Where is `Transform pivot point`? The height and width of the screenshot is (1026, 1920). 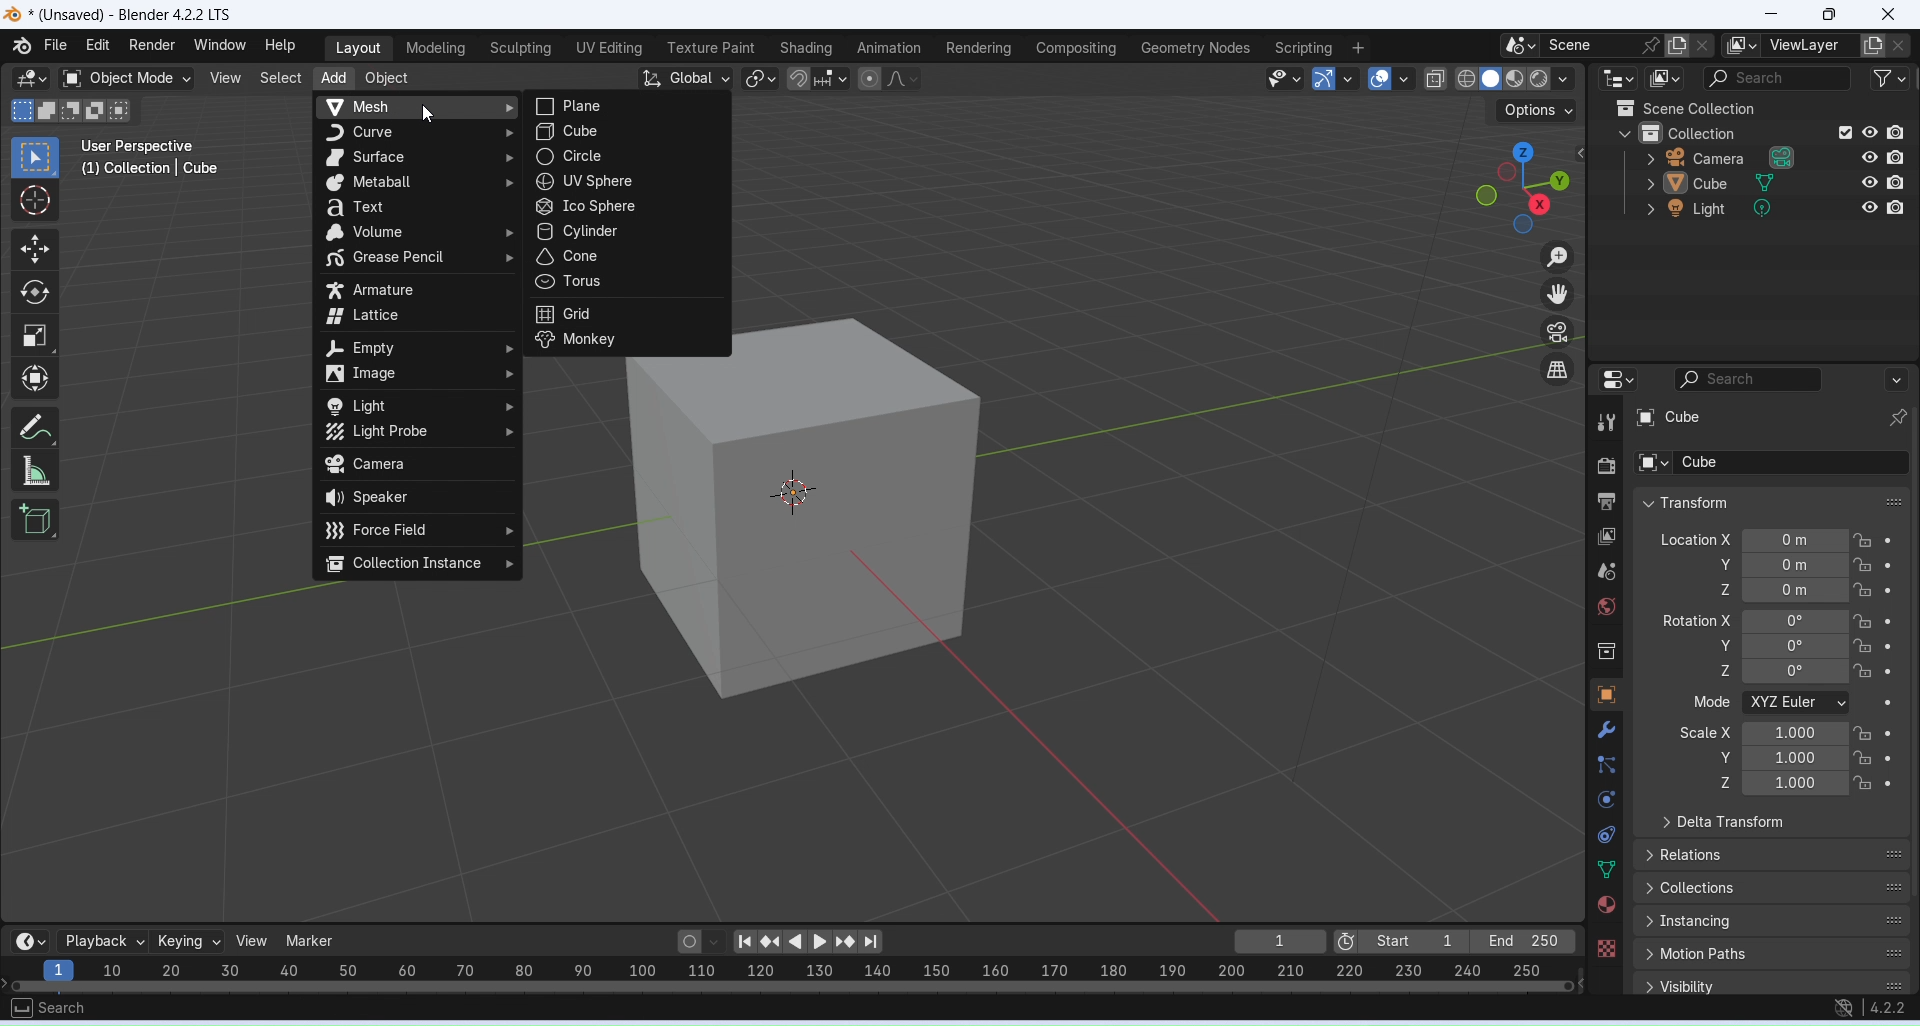 Transform pivot point is located at coordinates (760, 78).